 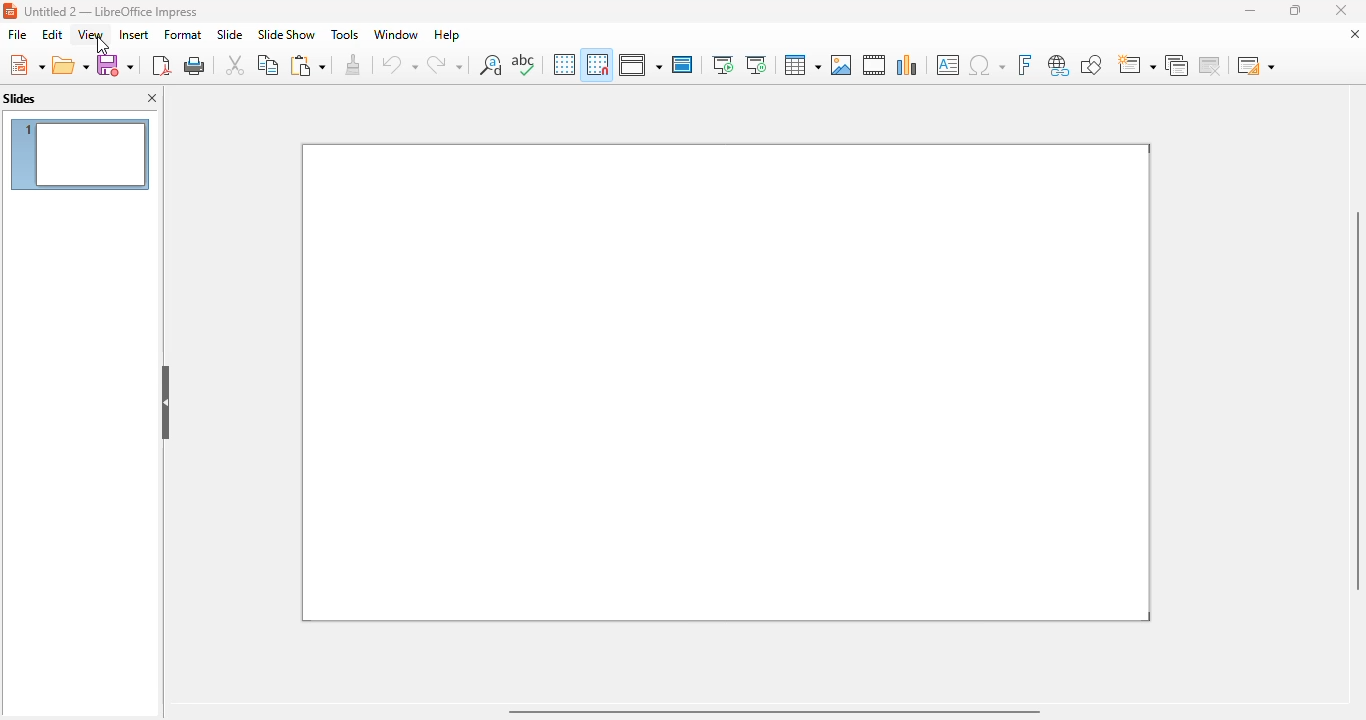 I want to click on insert fontwork text, so click(x=1026, y=64).